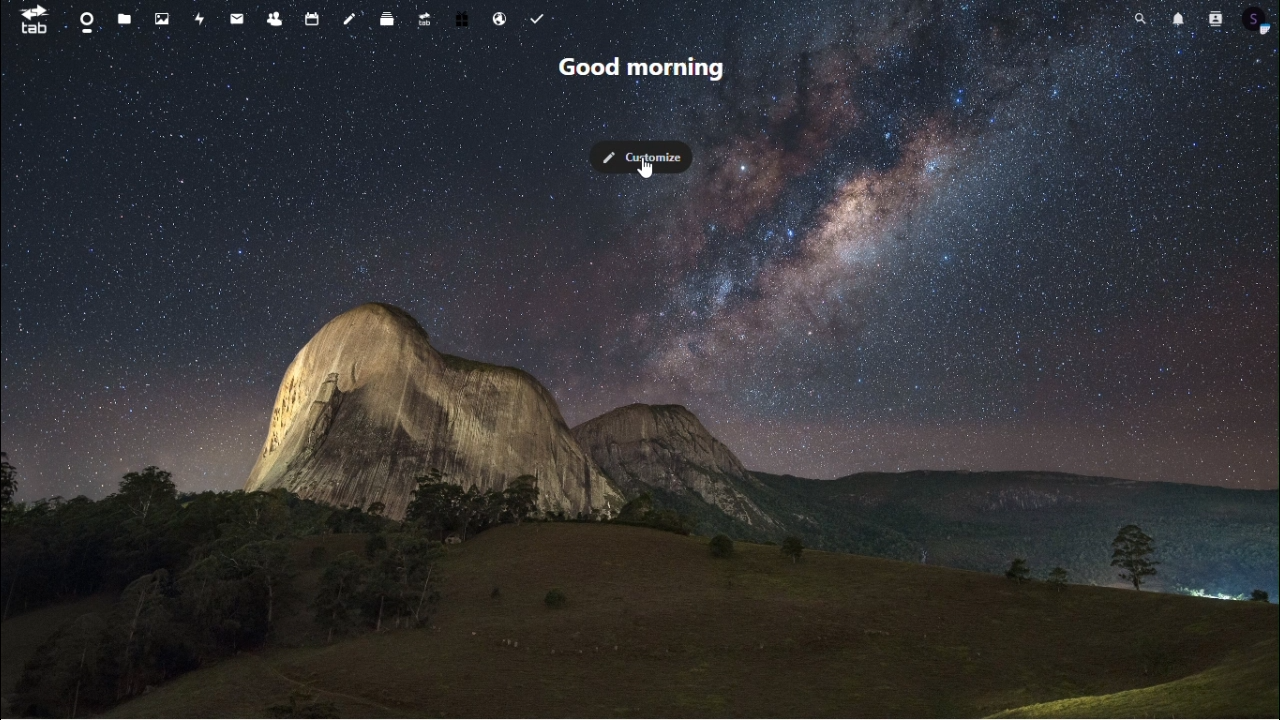 This screenshot has width=1280, height=720. What do you see at coordinates (162, 17) in the screenshot?
I see `photo` at bounding box center [162, 17].